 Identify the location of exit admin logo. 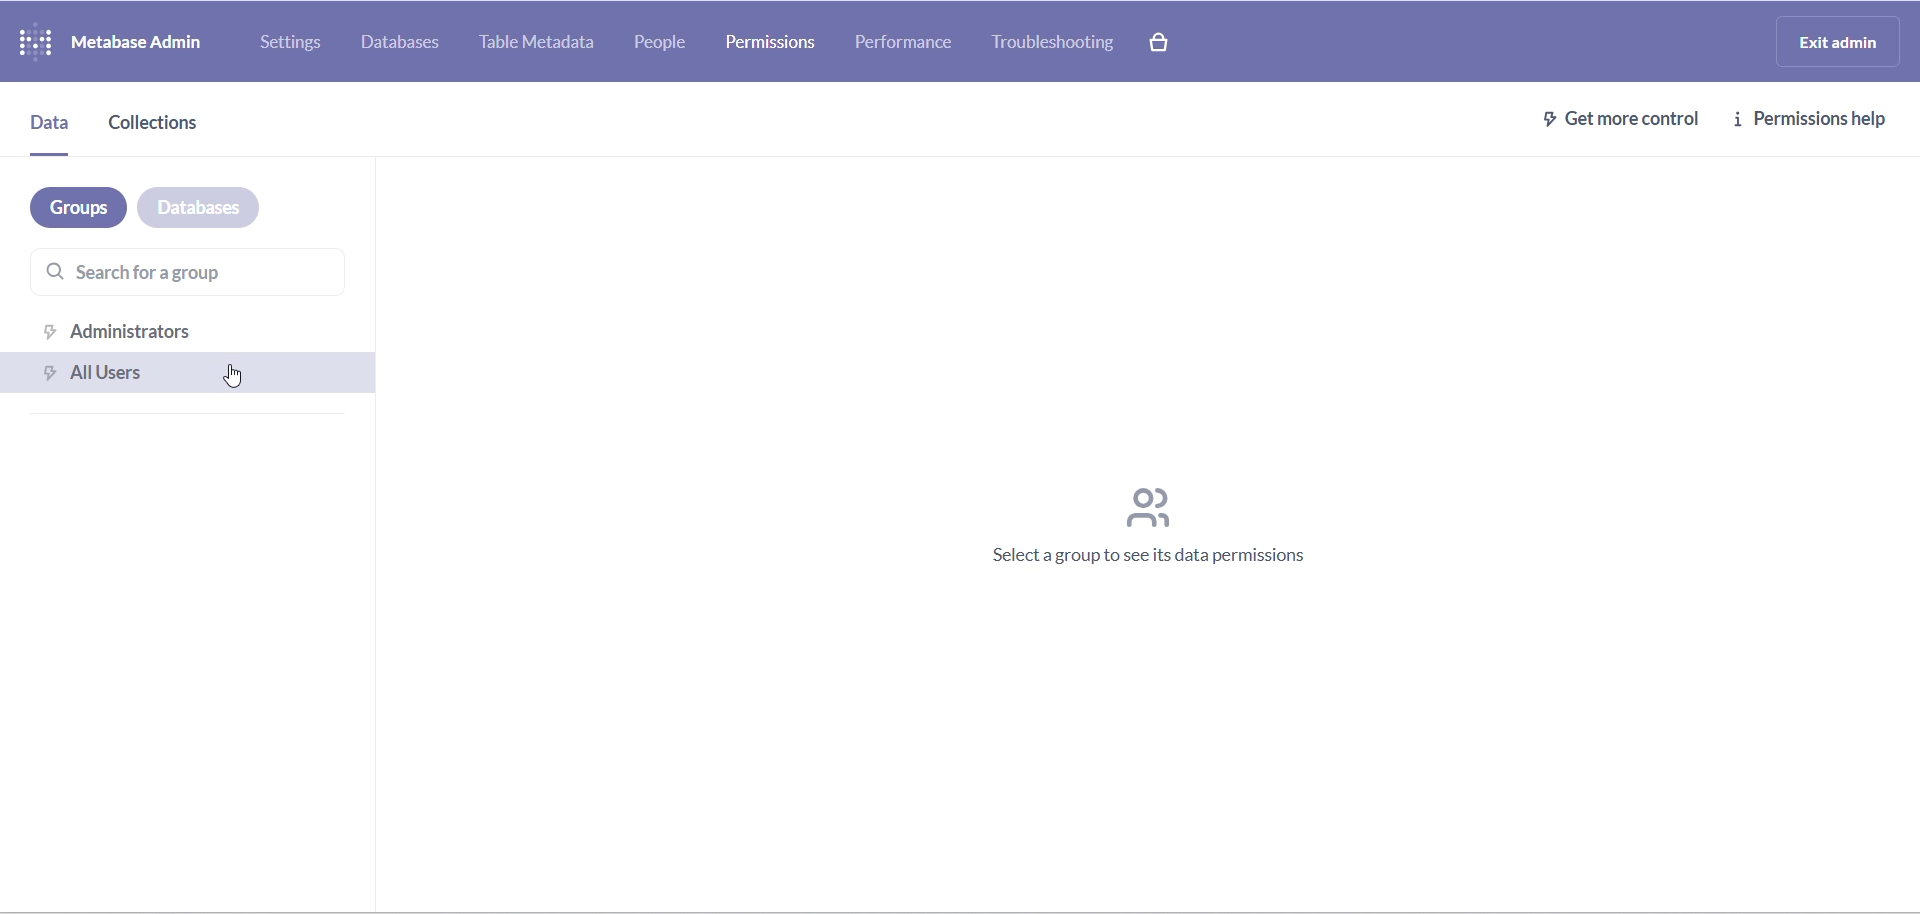
(1844, 44).